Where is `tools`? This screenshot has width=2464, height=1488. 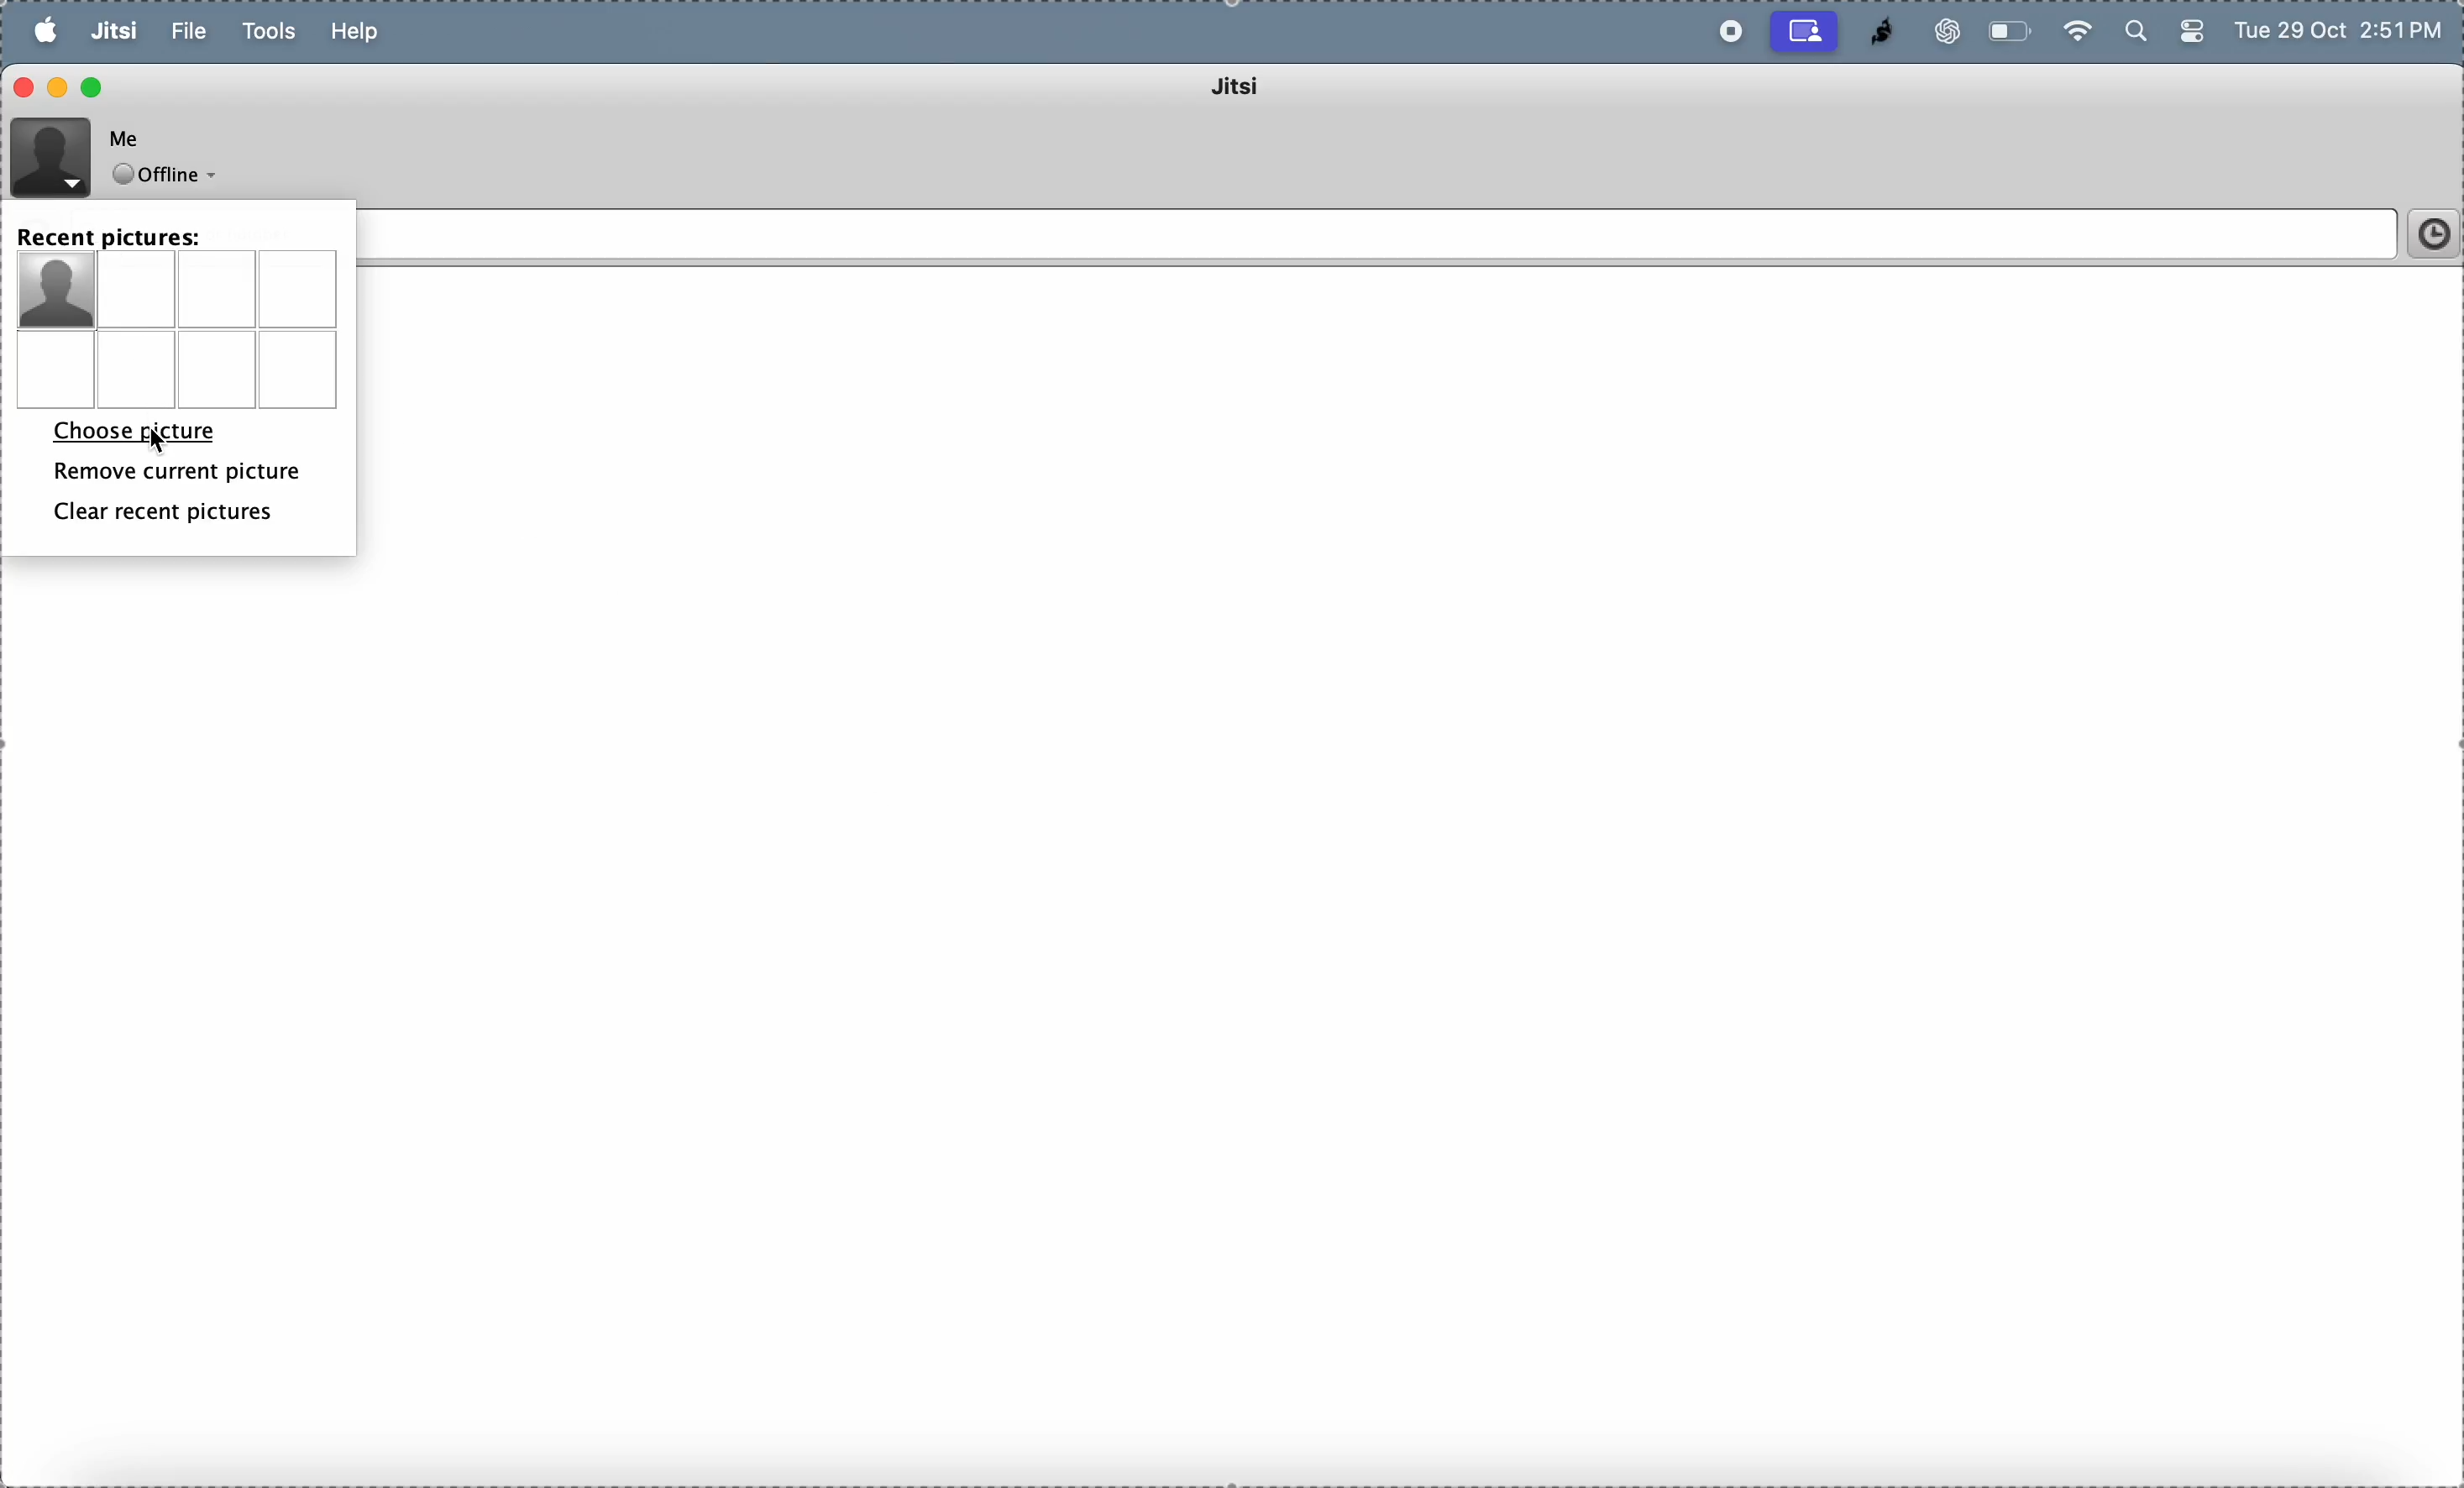
tools is located at coordinates (271, 32).